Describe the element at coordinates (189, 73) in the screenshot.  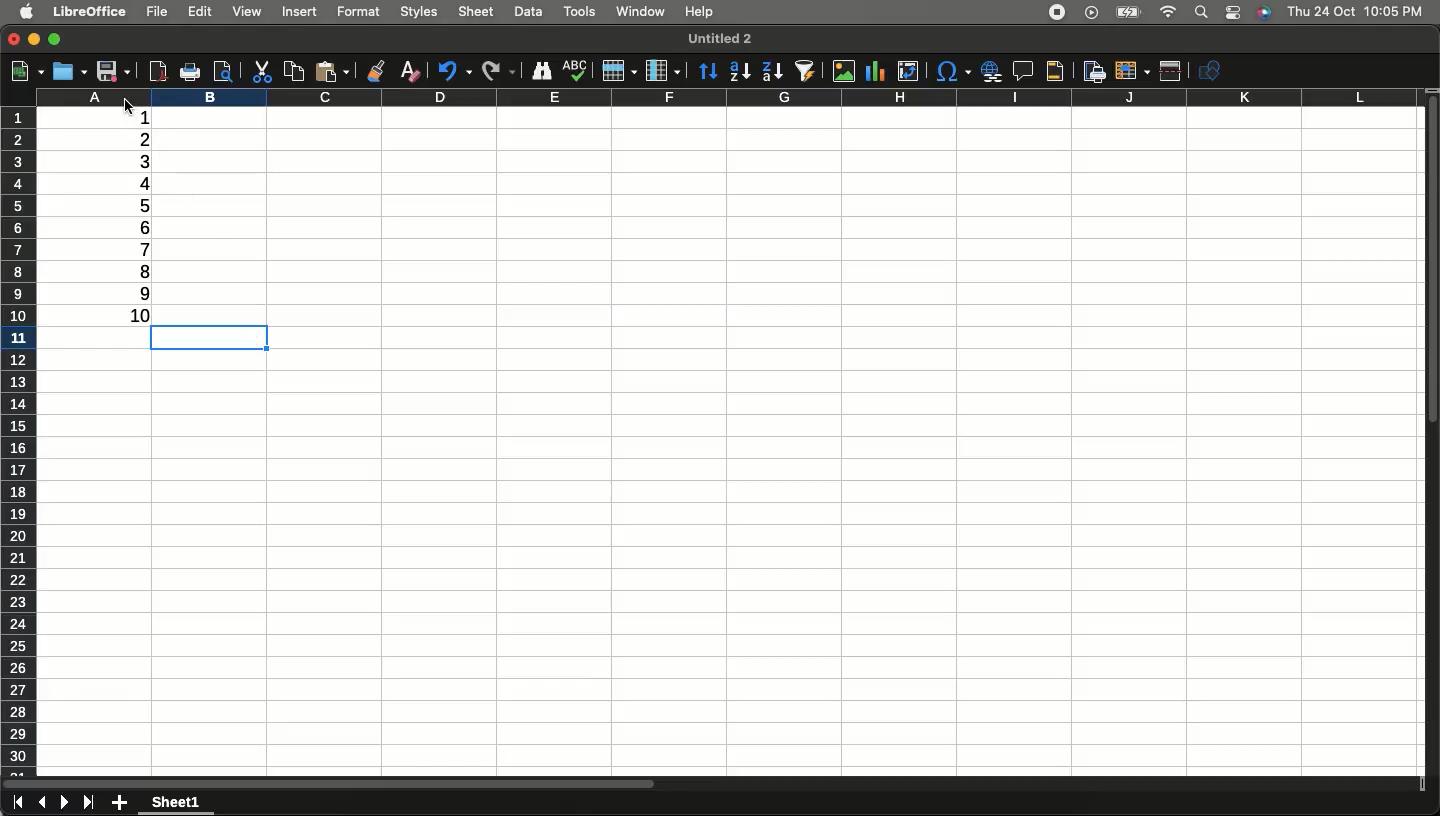
I see `Print` at that location.